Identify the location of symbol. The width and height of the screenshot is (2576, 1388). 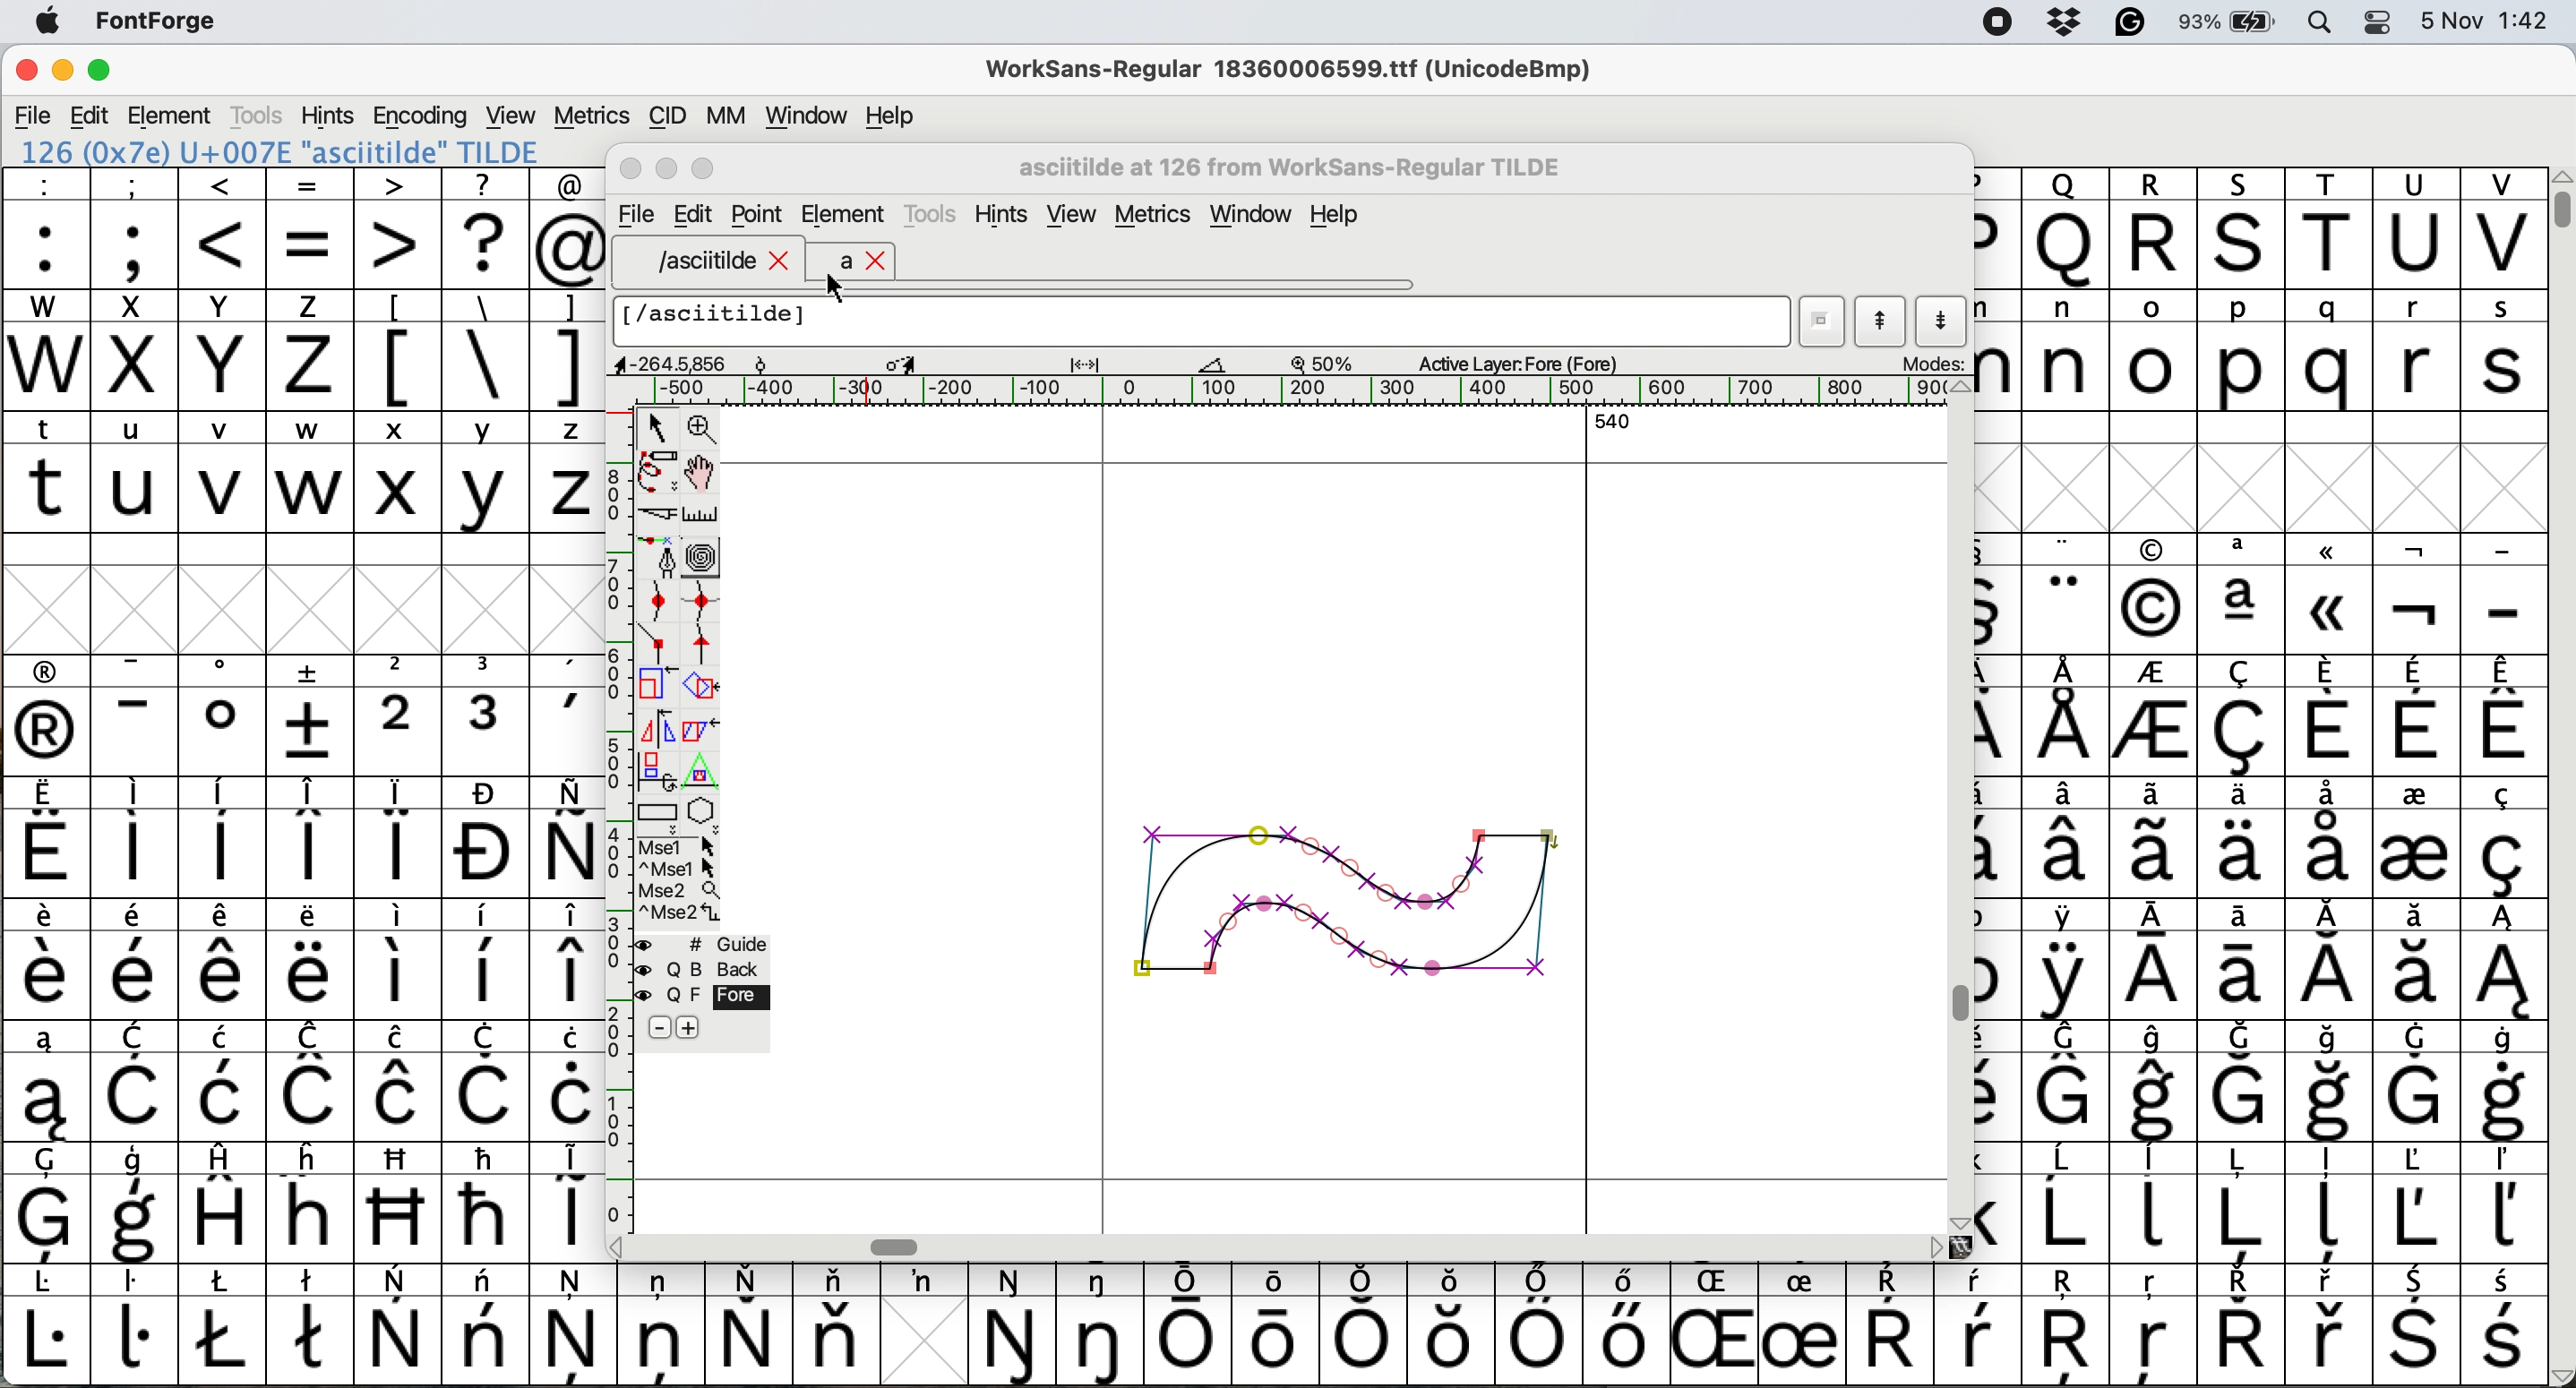
(1189, 1325).